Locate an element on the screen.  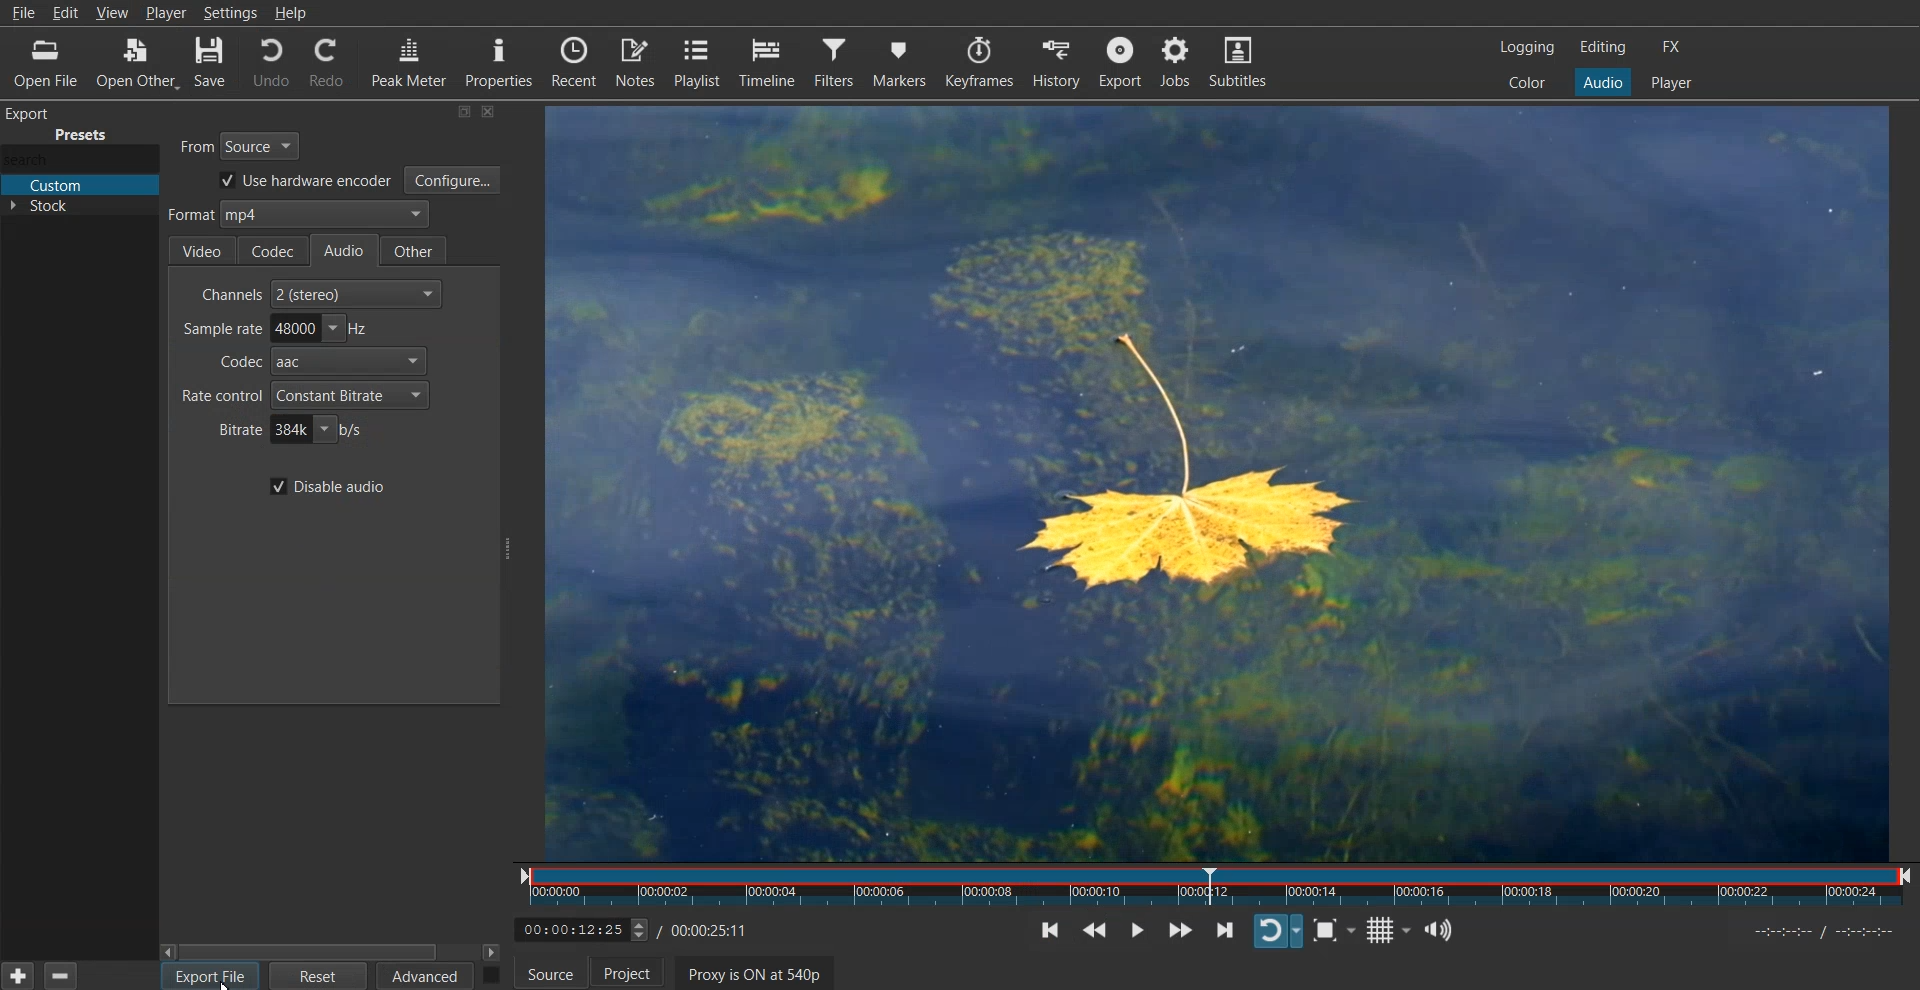
Audio format selector is located at coordinates (296, 216).